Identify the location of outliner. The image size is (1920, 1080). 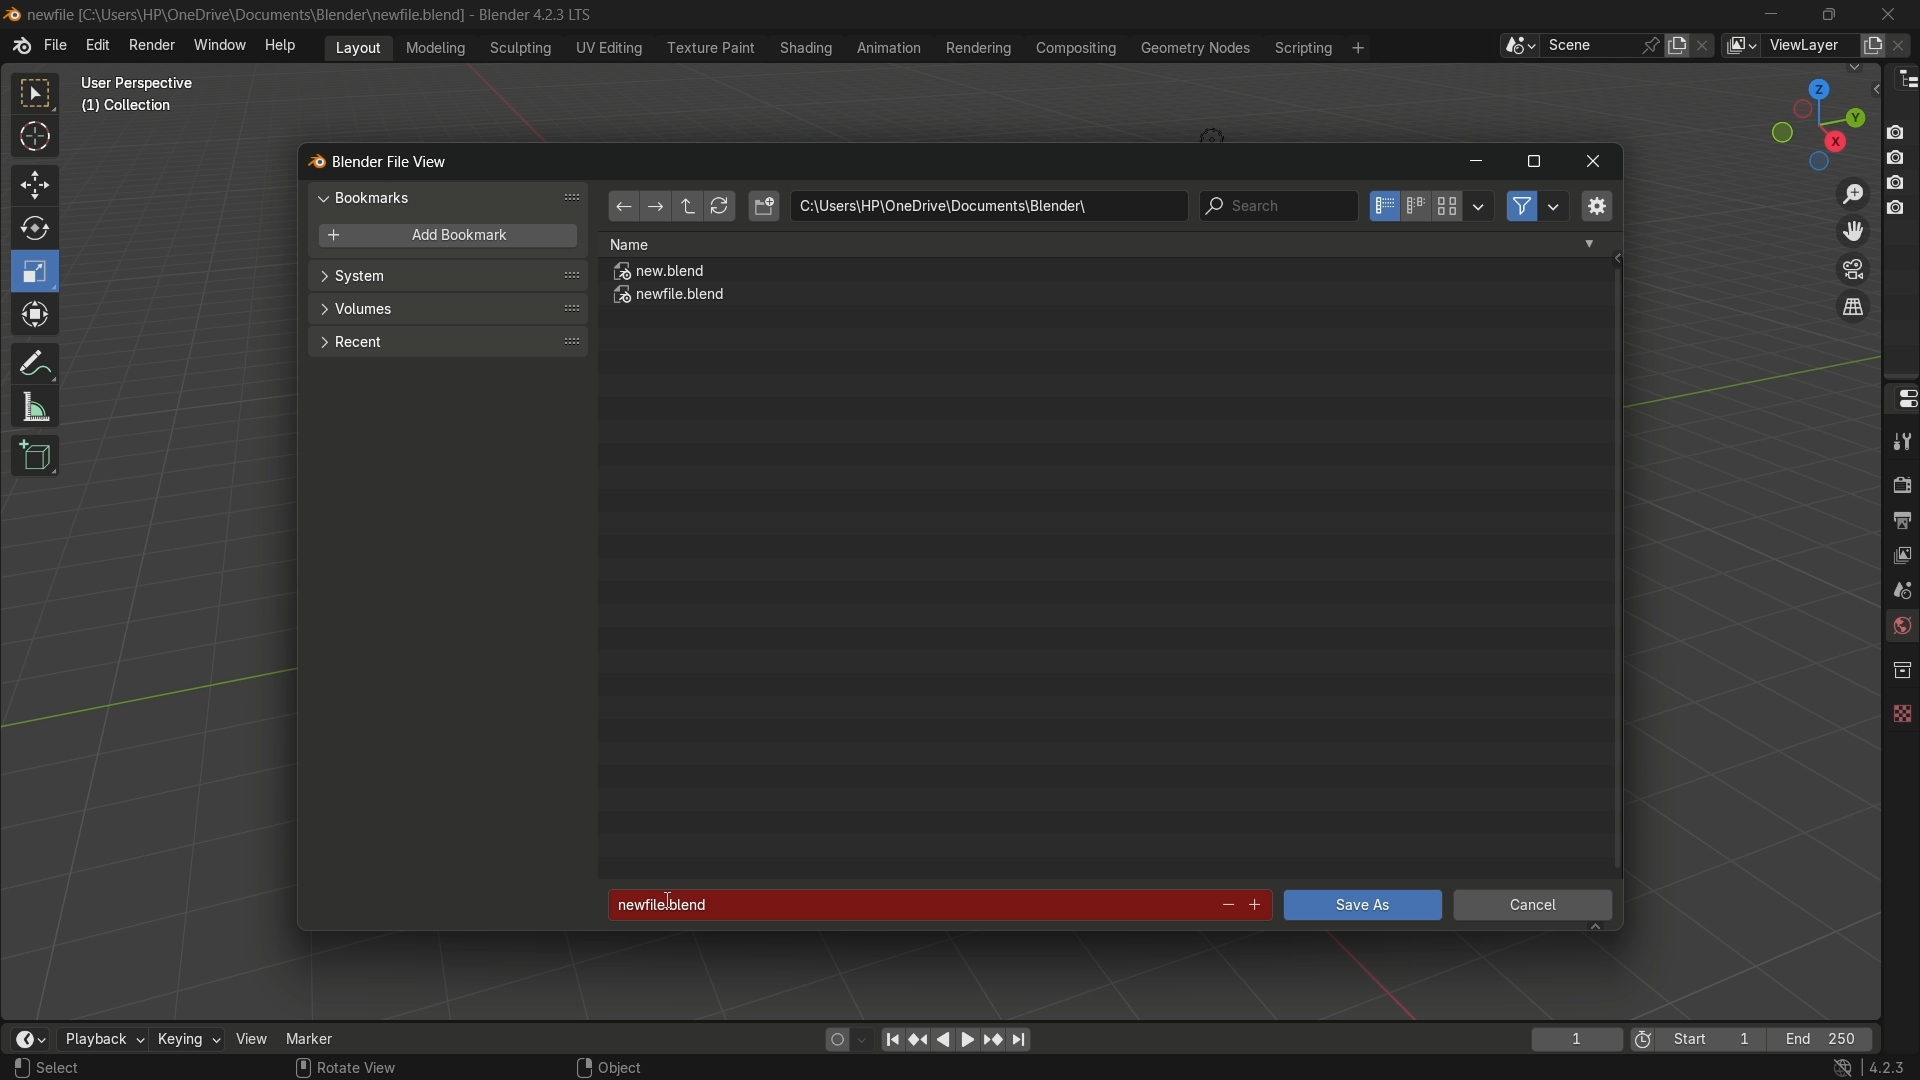
(1902, 78).